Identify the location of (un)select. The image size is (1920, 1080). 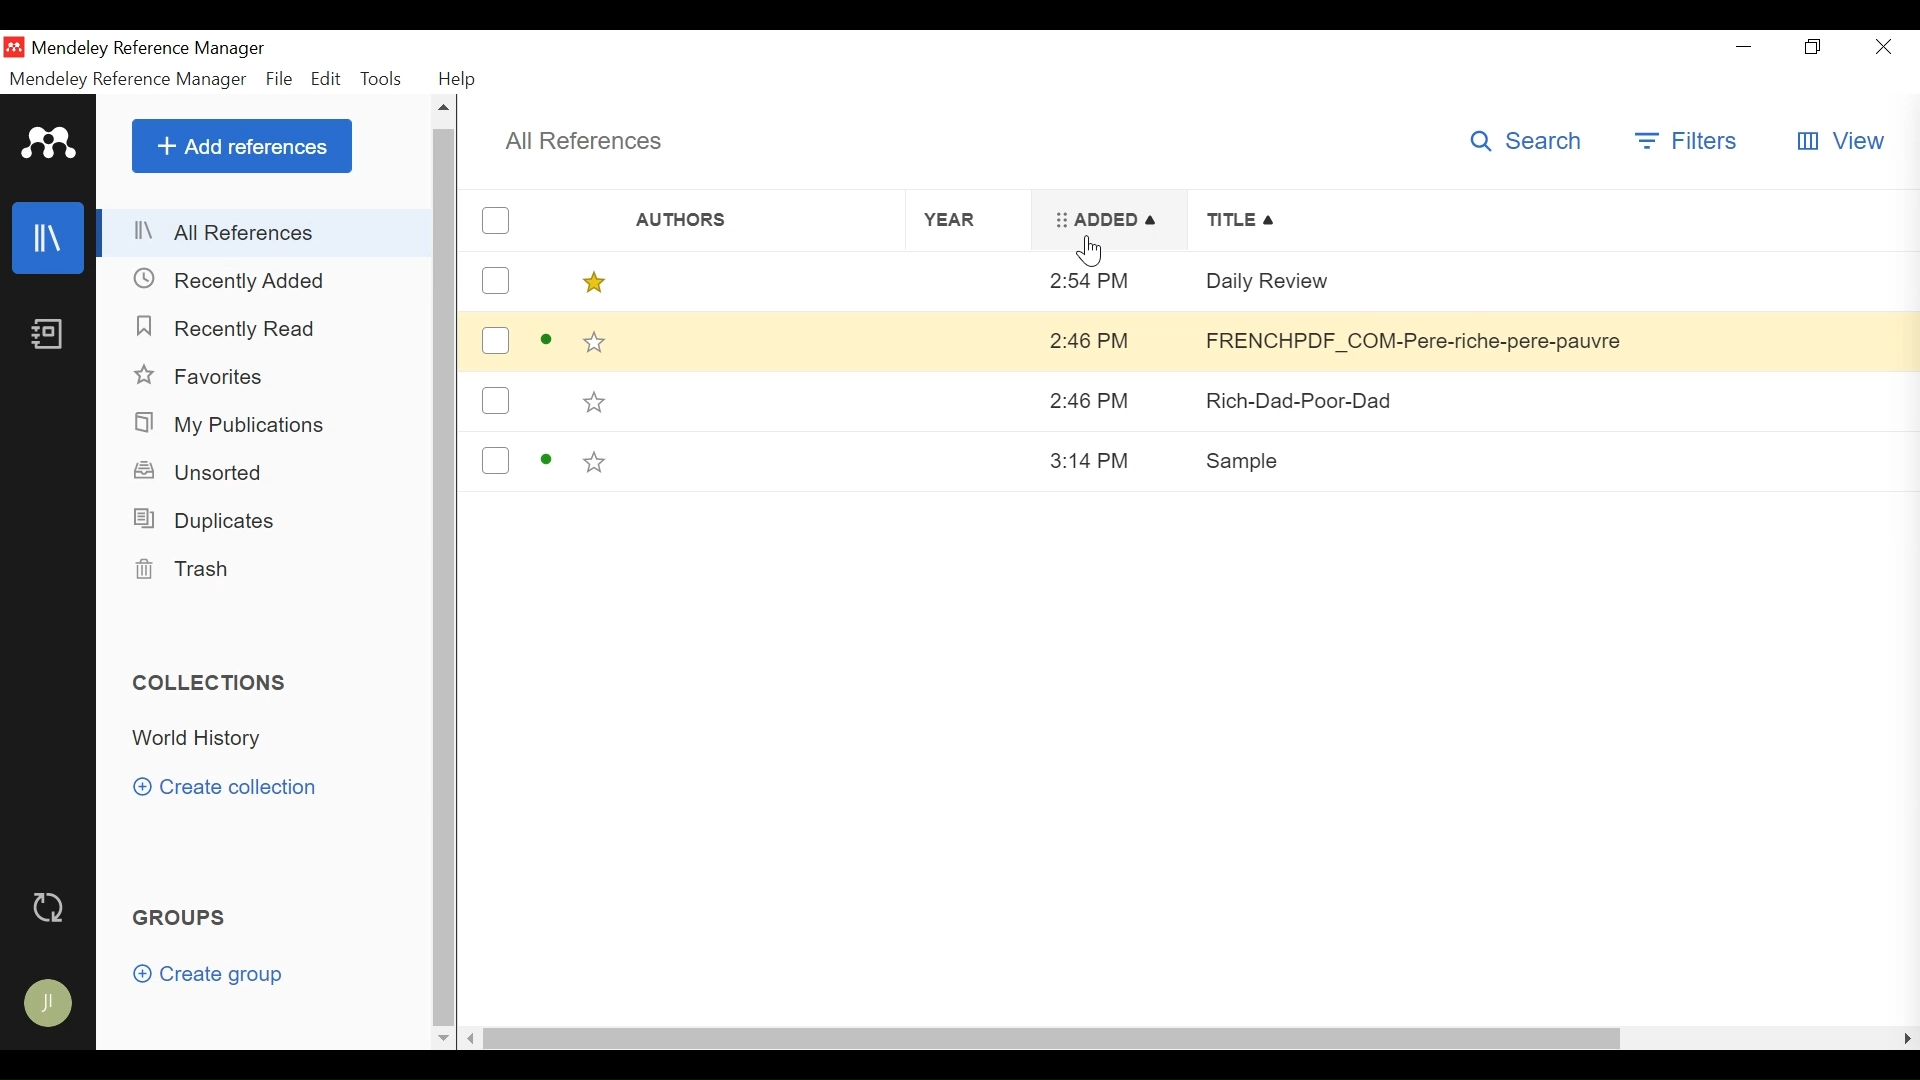
(494, 221).